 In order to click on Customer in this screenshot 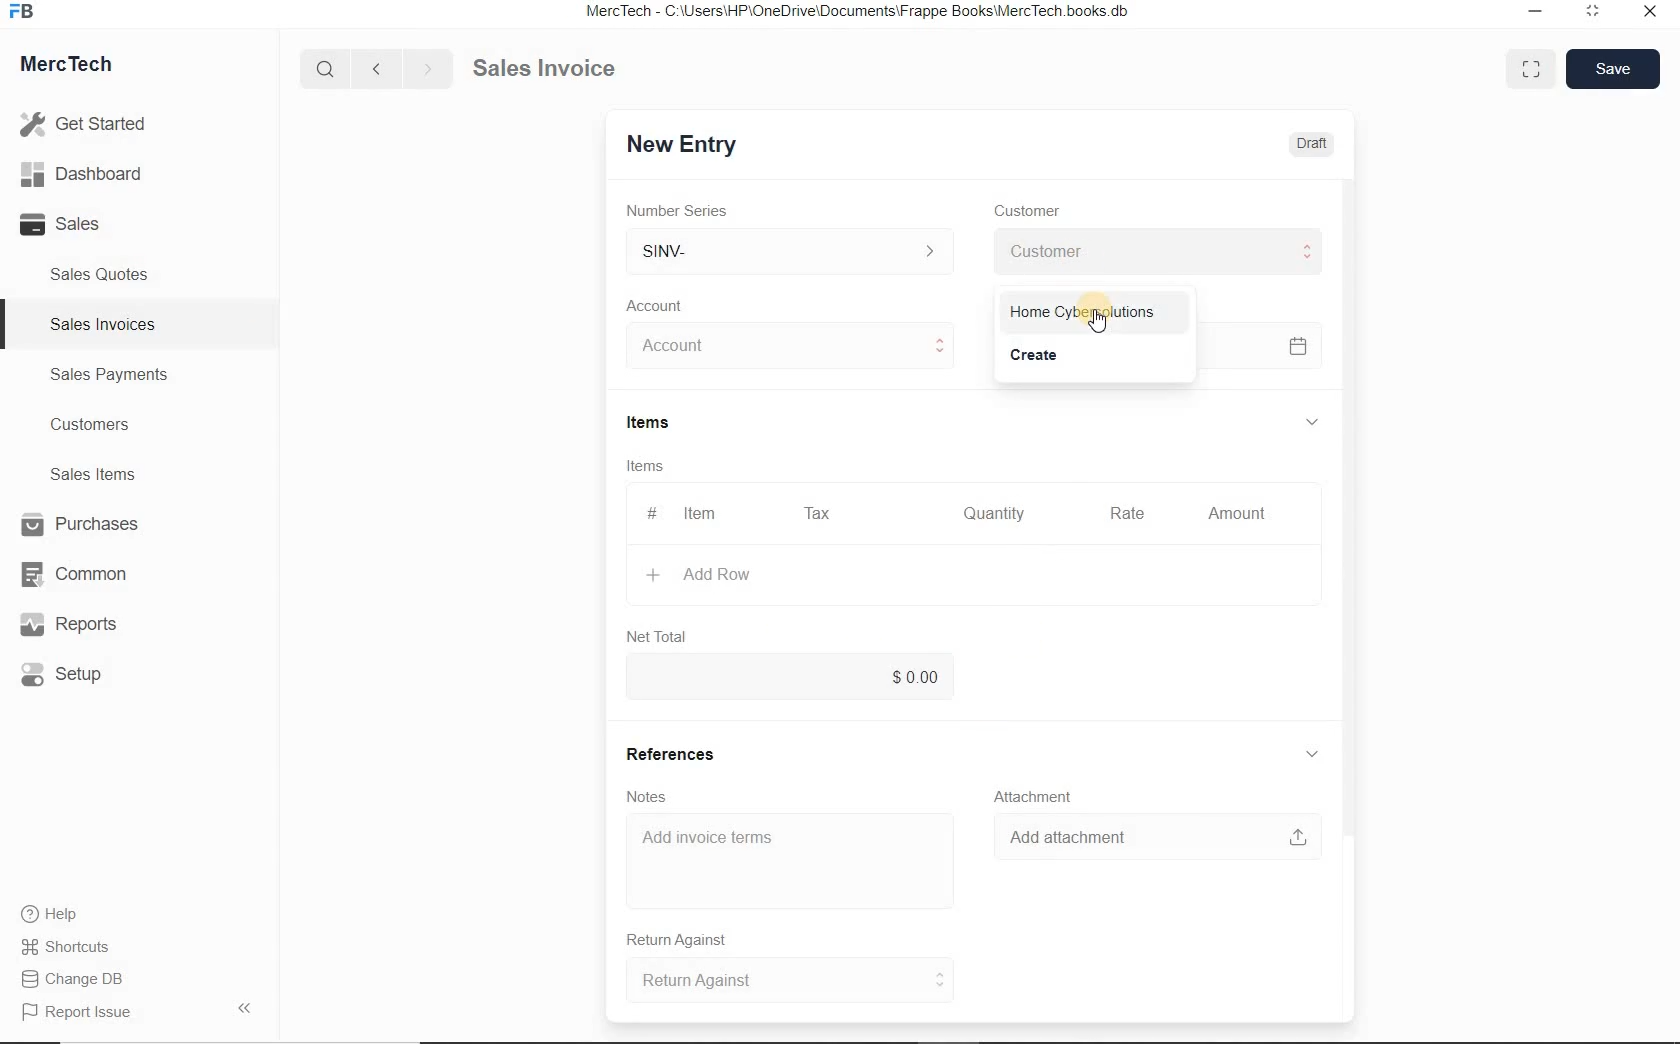, I will do `click(1040, 211)`.